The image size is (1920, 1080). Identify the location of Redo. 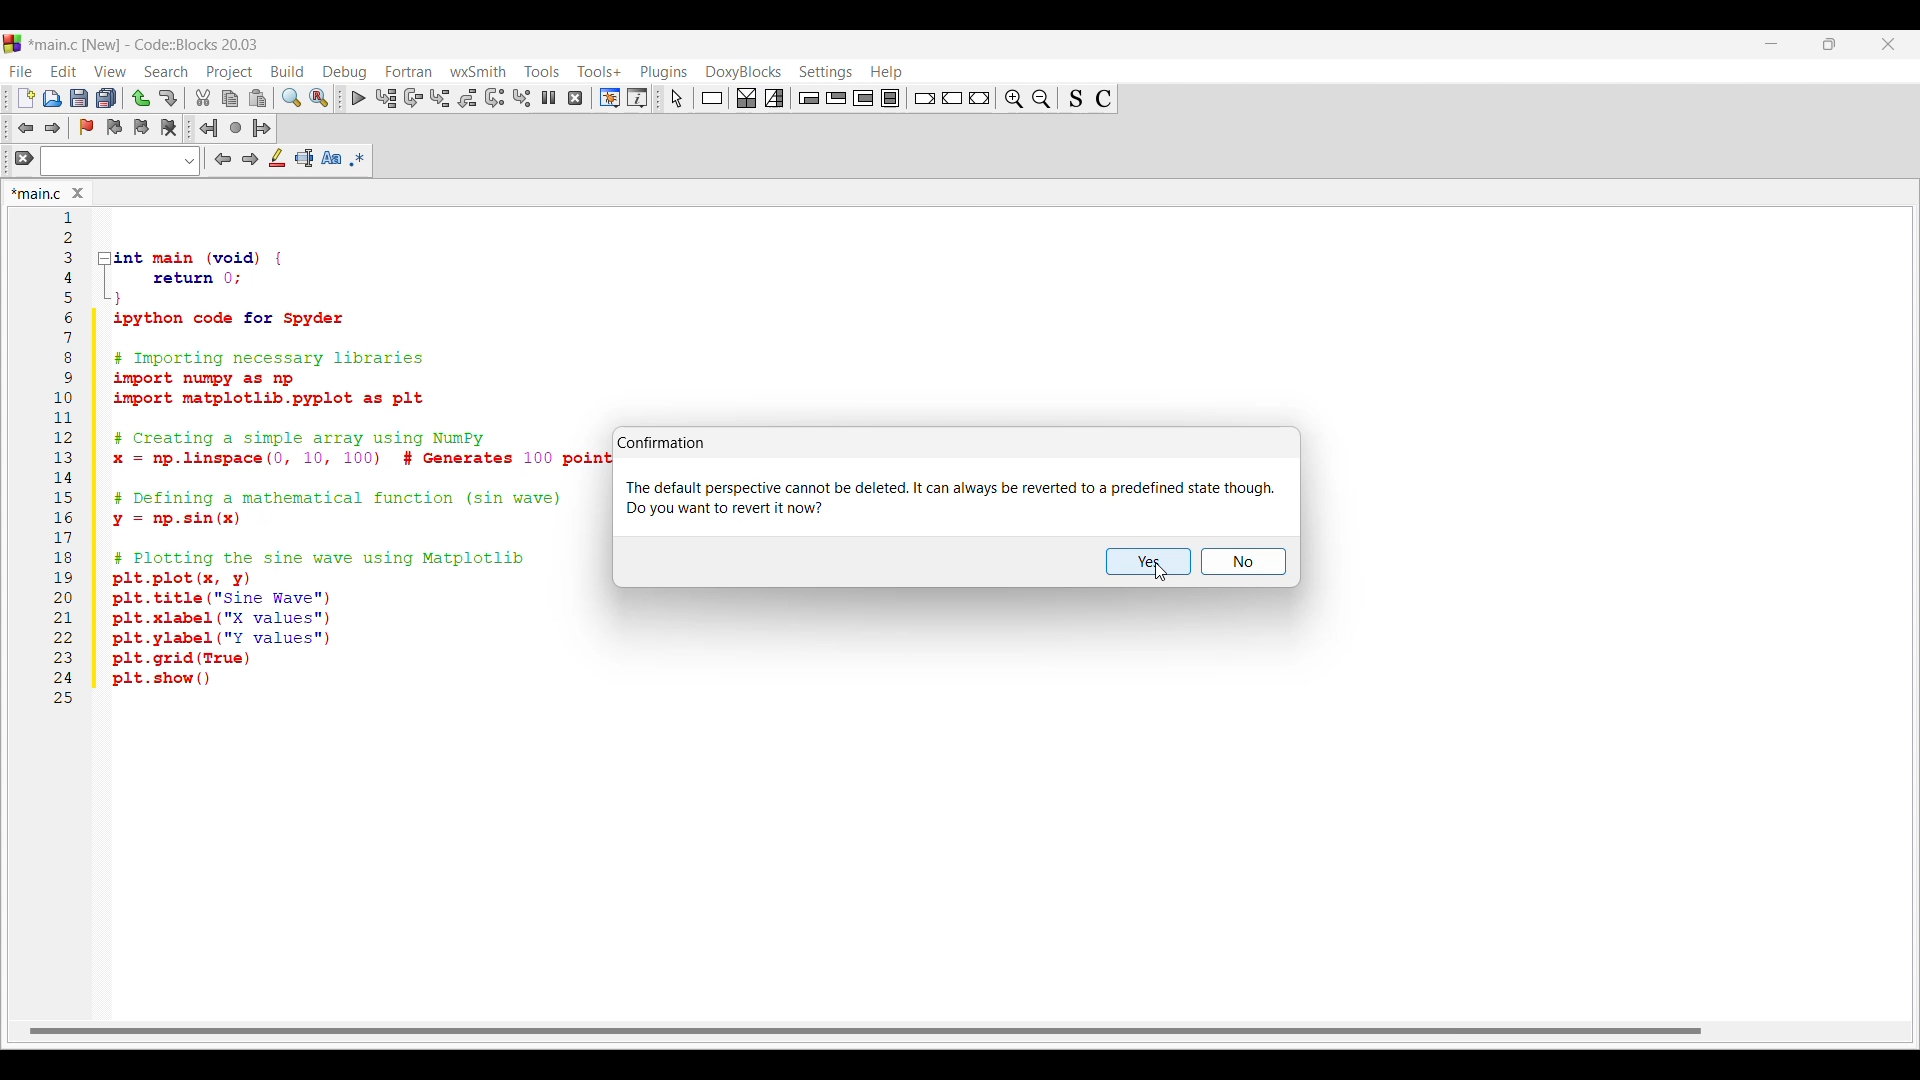
(168, 98).